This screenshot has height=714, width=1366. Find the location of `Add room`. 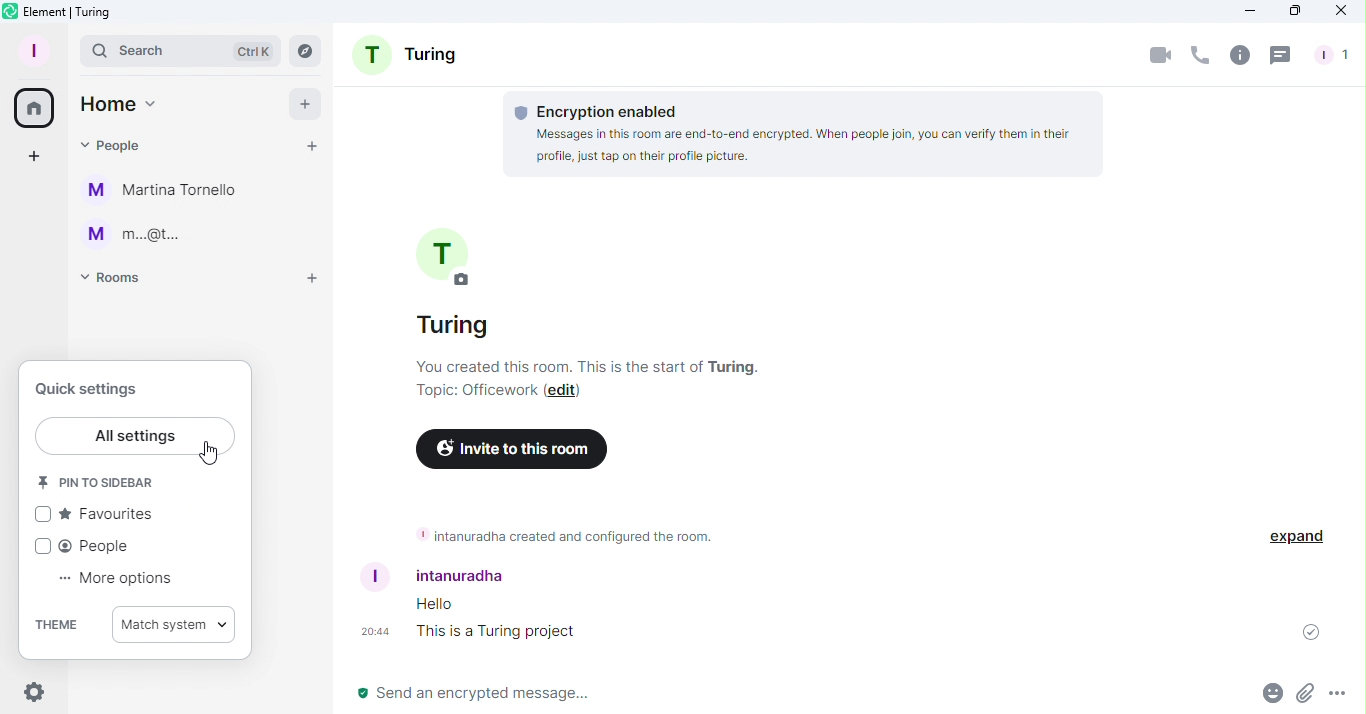

Add room is located at coordinates (314, 279).